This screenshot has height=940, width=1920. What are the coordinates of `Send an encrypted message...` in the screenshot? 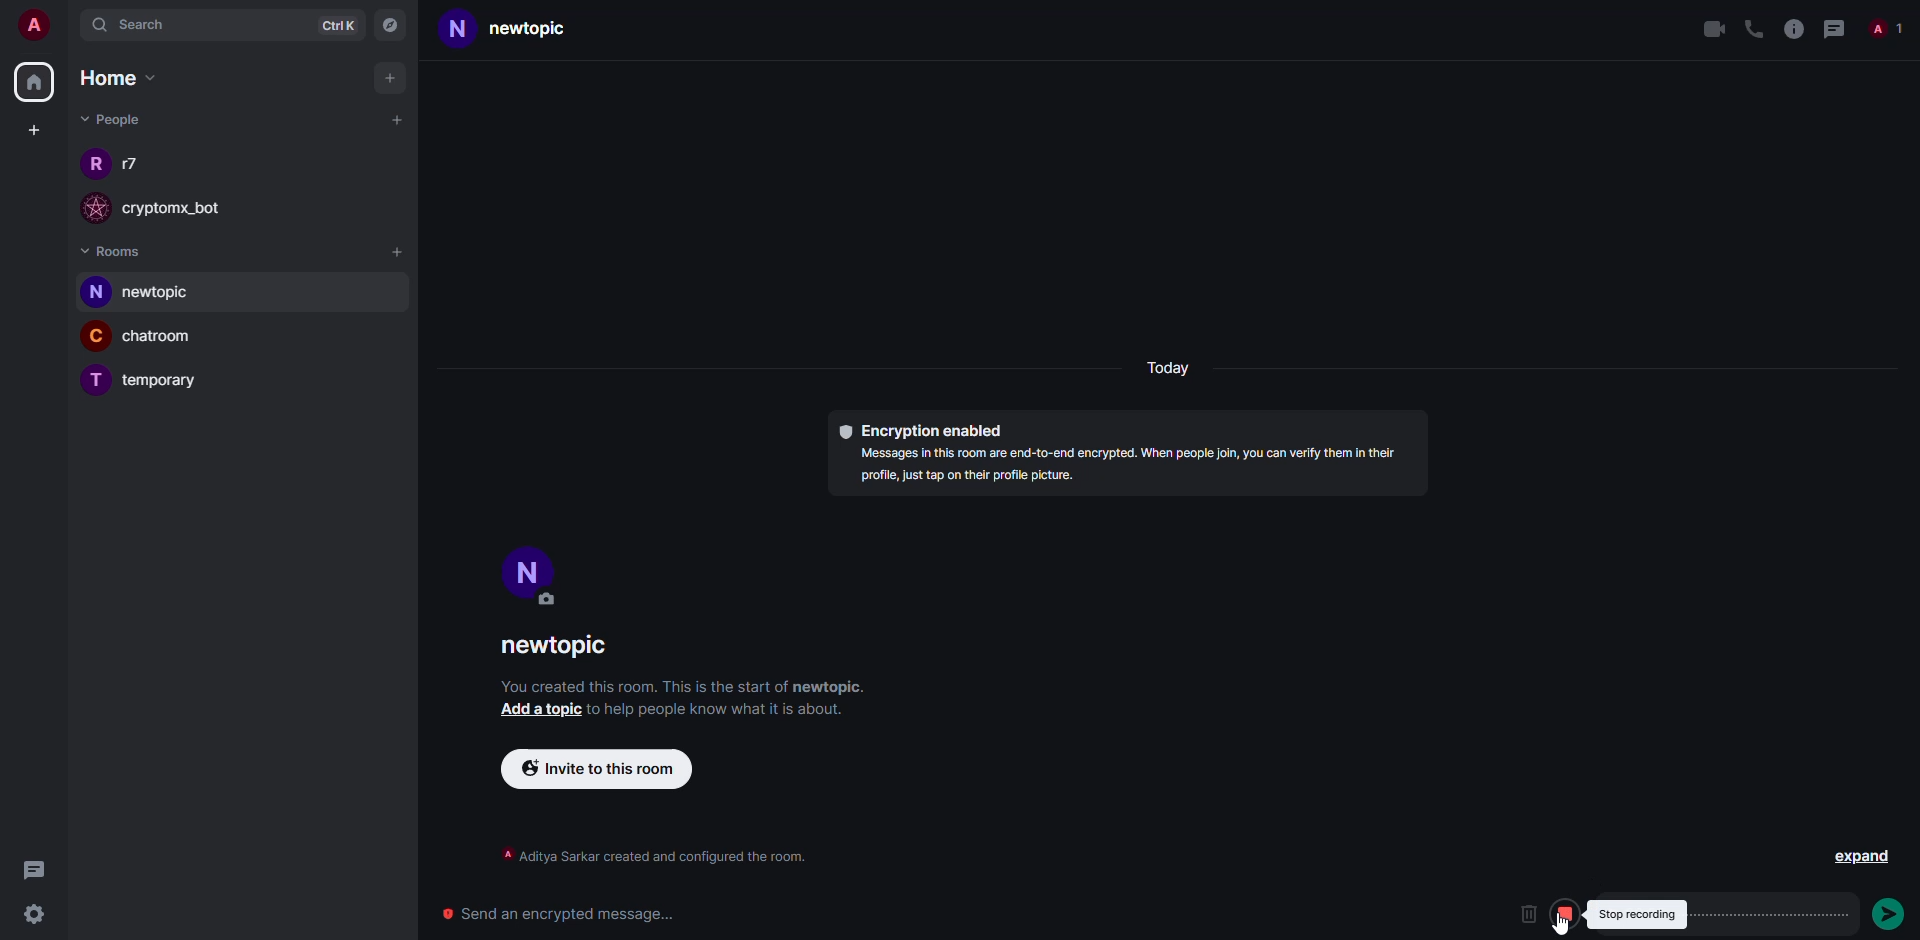 It's located at (571, 915).